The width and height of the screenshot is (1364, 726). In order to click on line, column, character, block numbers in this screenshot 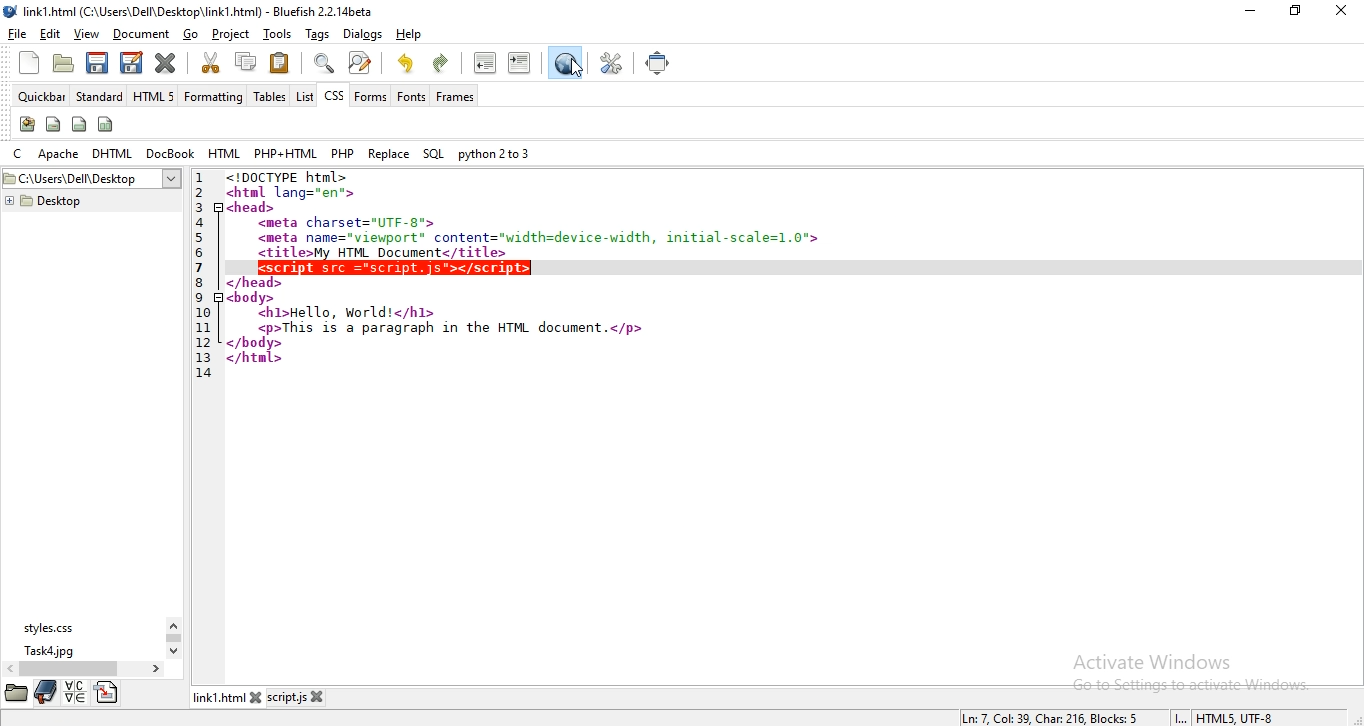, I will do `click(1046, 718)`.